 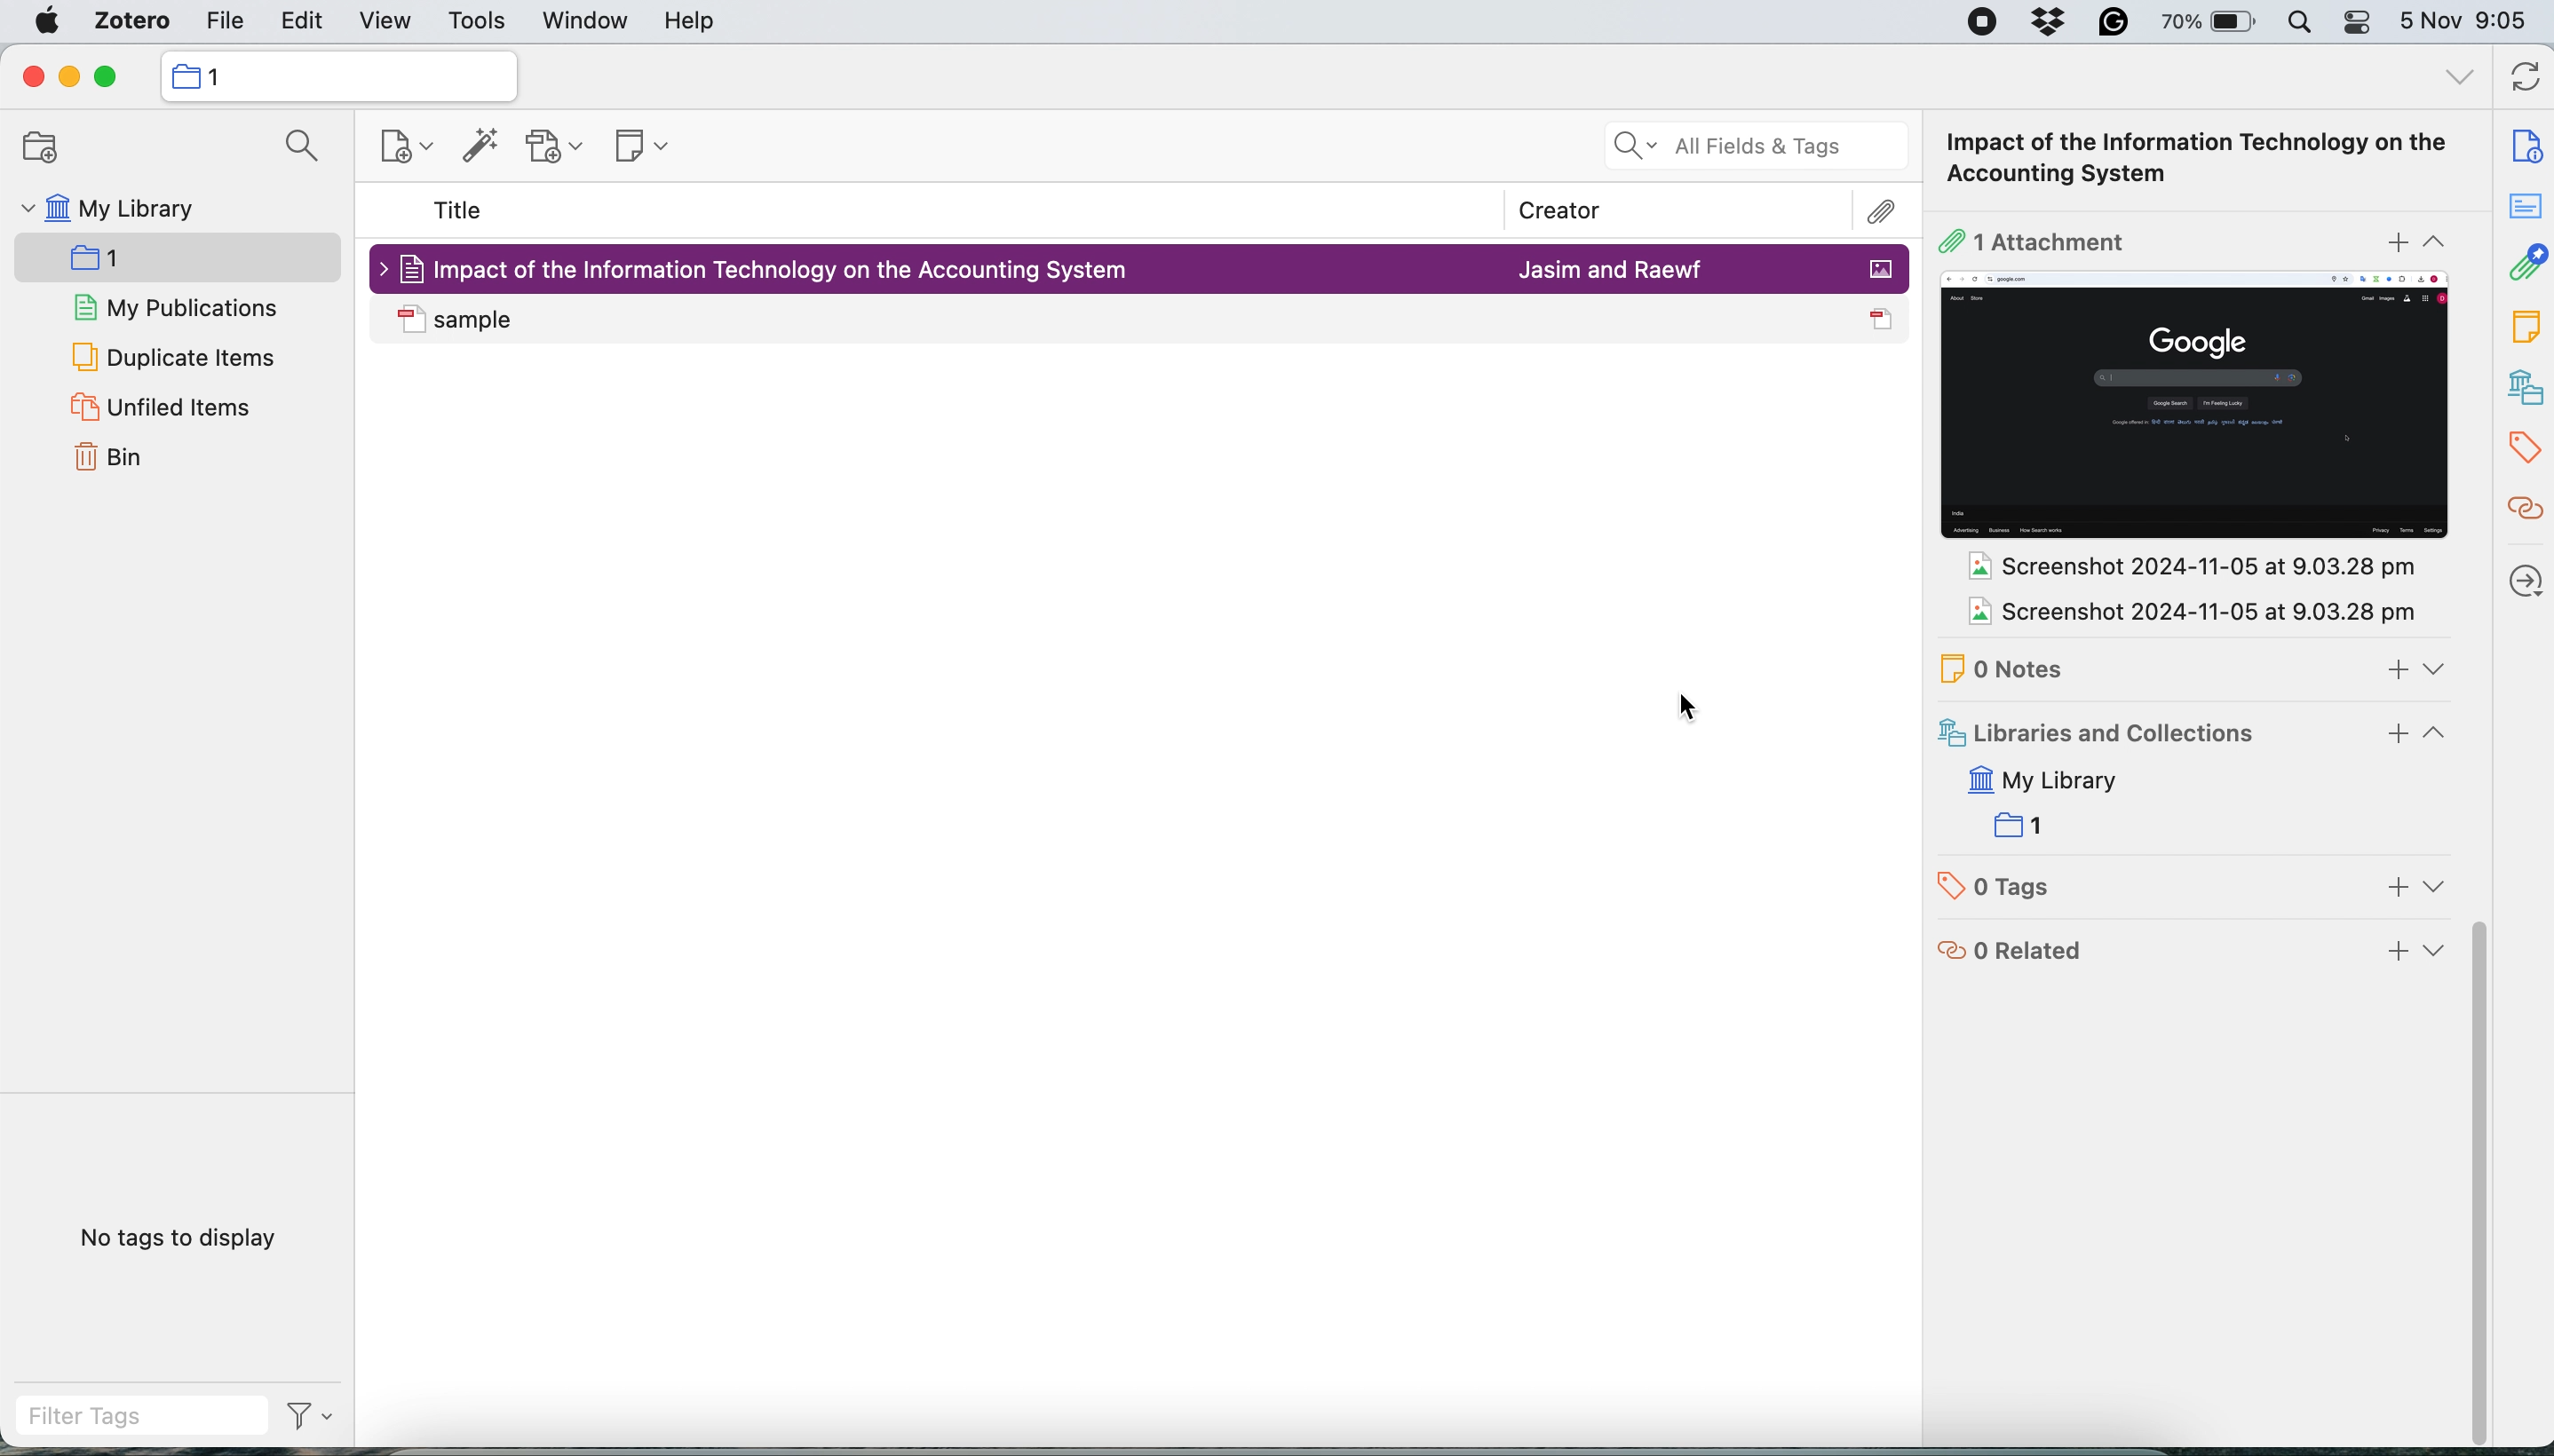 I want to click on collection, so click(x=127, y=262).